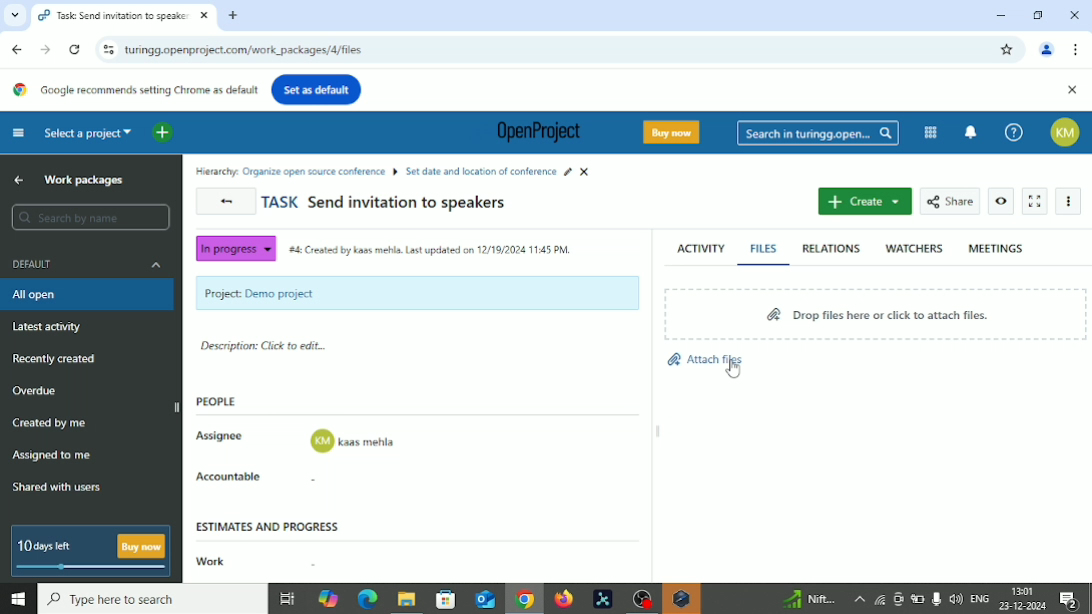  Describe the element at coordinates (1072, 202) in the screenshot. I see `More` at that location.